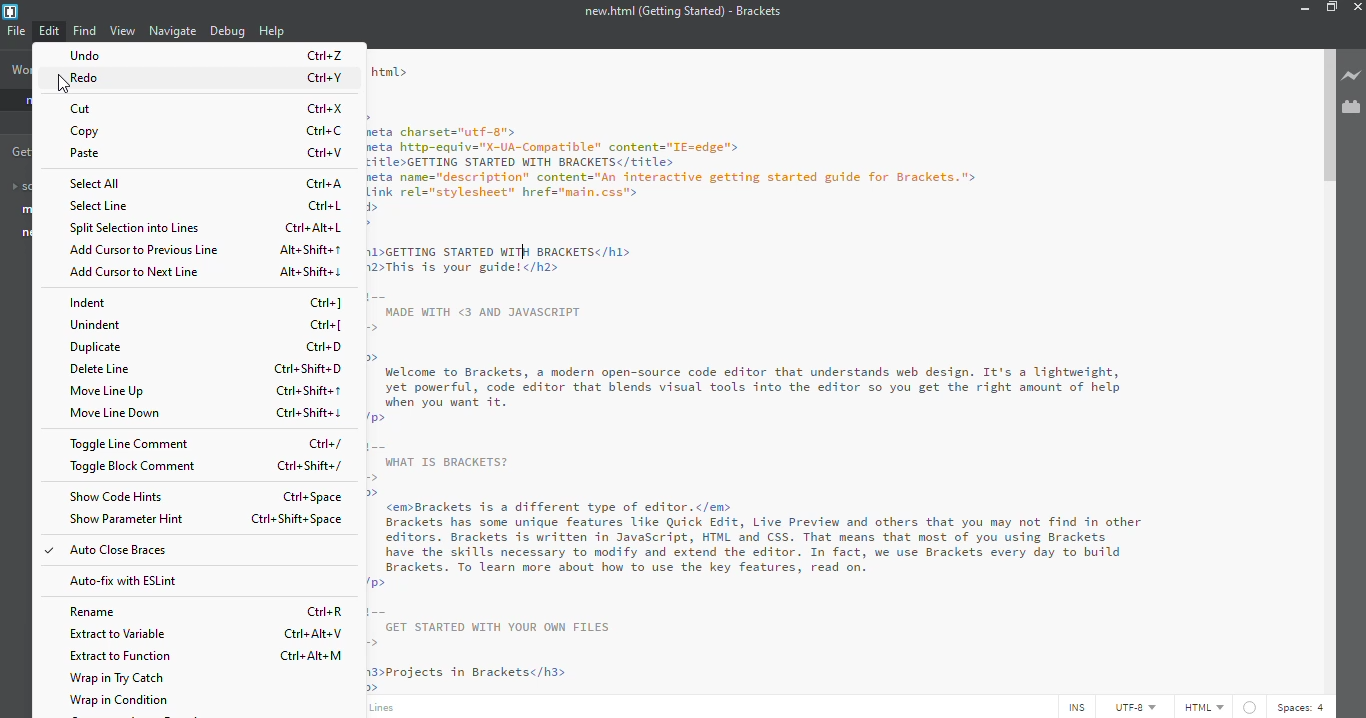 The image size is (1366, 718). What do you see at coordinates (312, 368) in the screenshot?
I see `ctrl+shift+d` at bounding box center [312, 368].